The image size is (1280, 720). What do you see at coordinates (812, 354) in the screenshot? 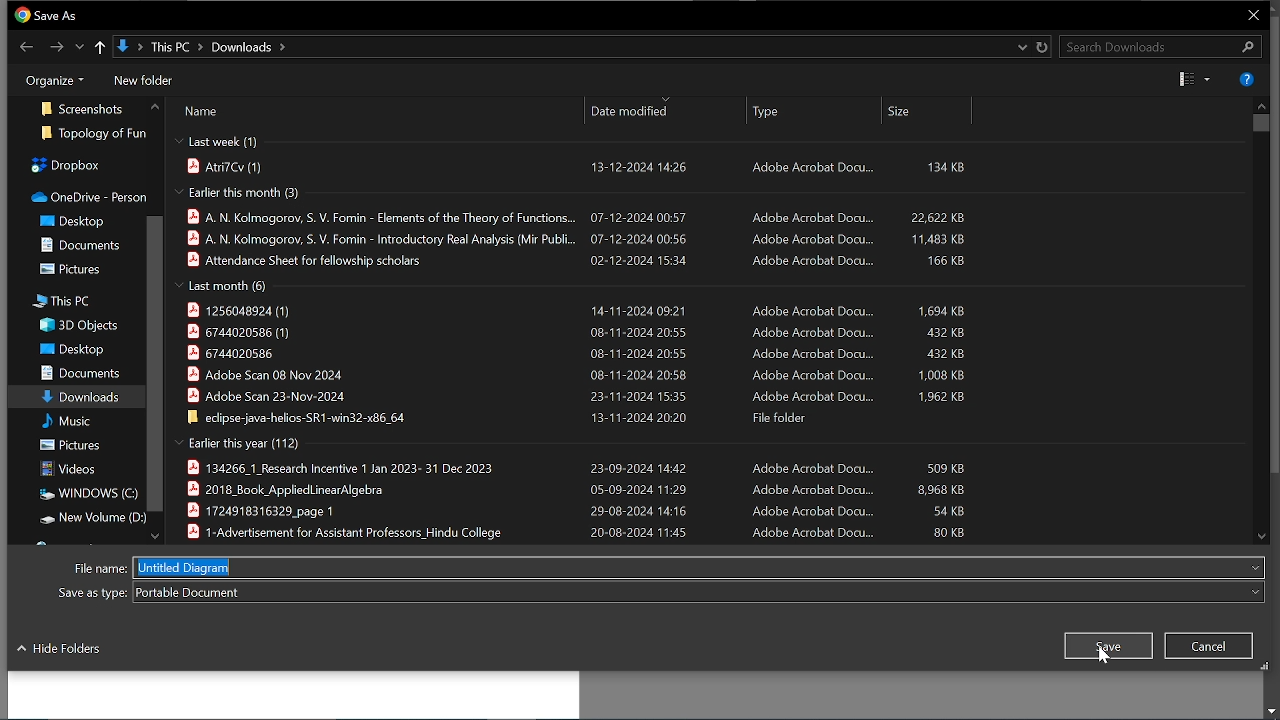
I see `Adobe Acrobat Docu...` at bounding box center [812, 354].